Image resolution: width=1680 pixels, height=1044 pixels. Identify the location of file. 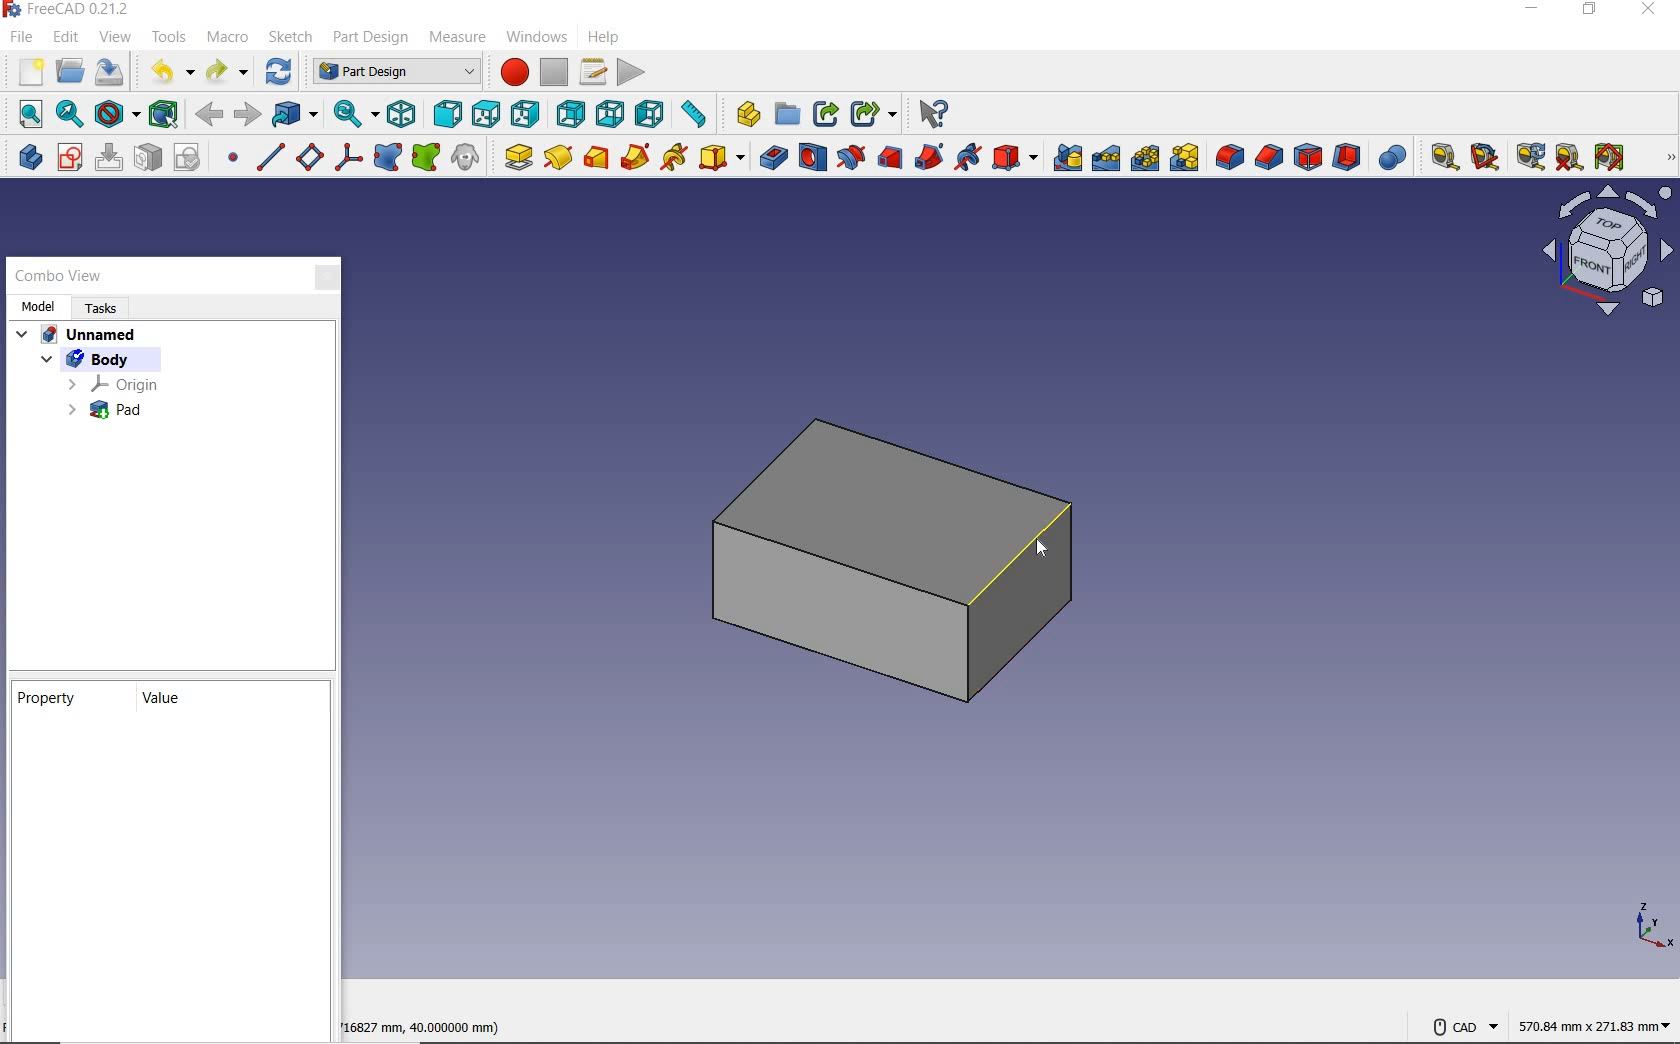
(22, 37).